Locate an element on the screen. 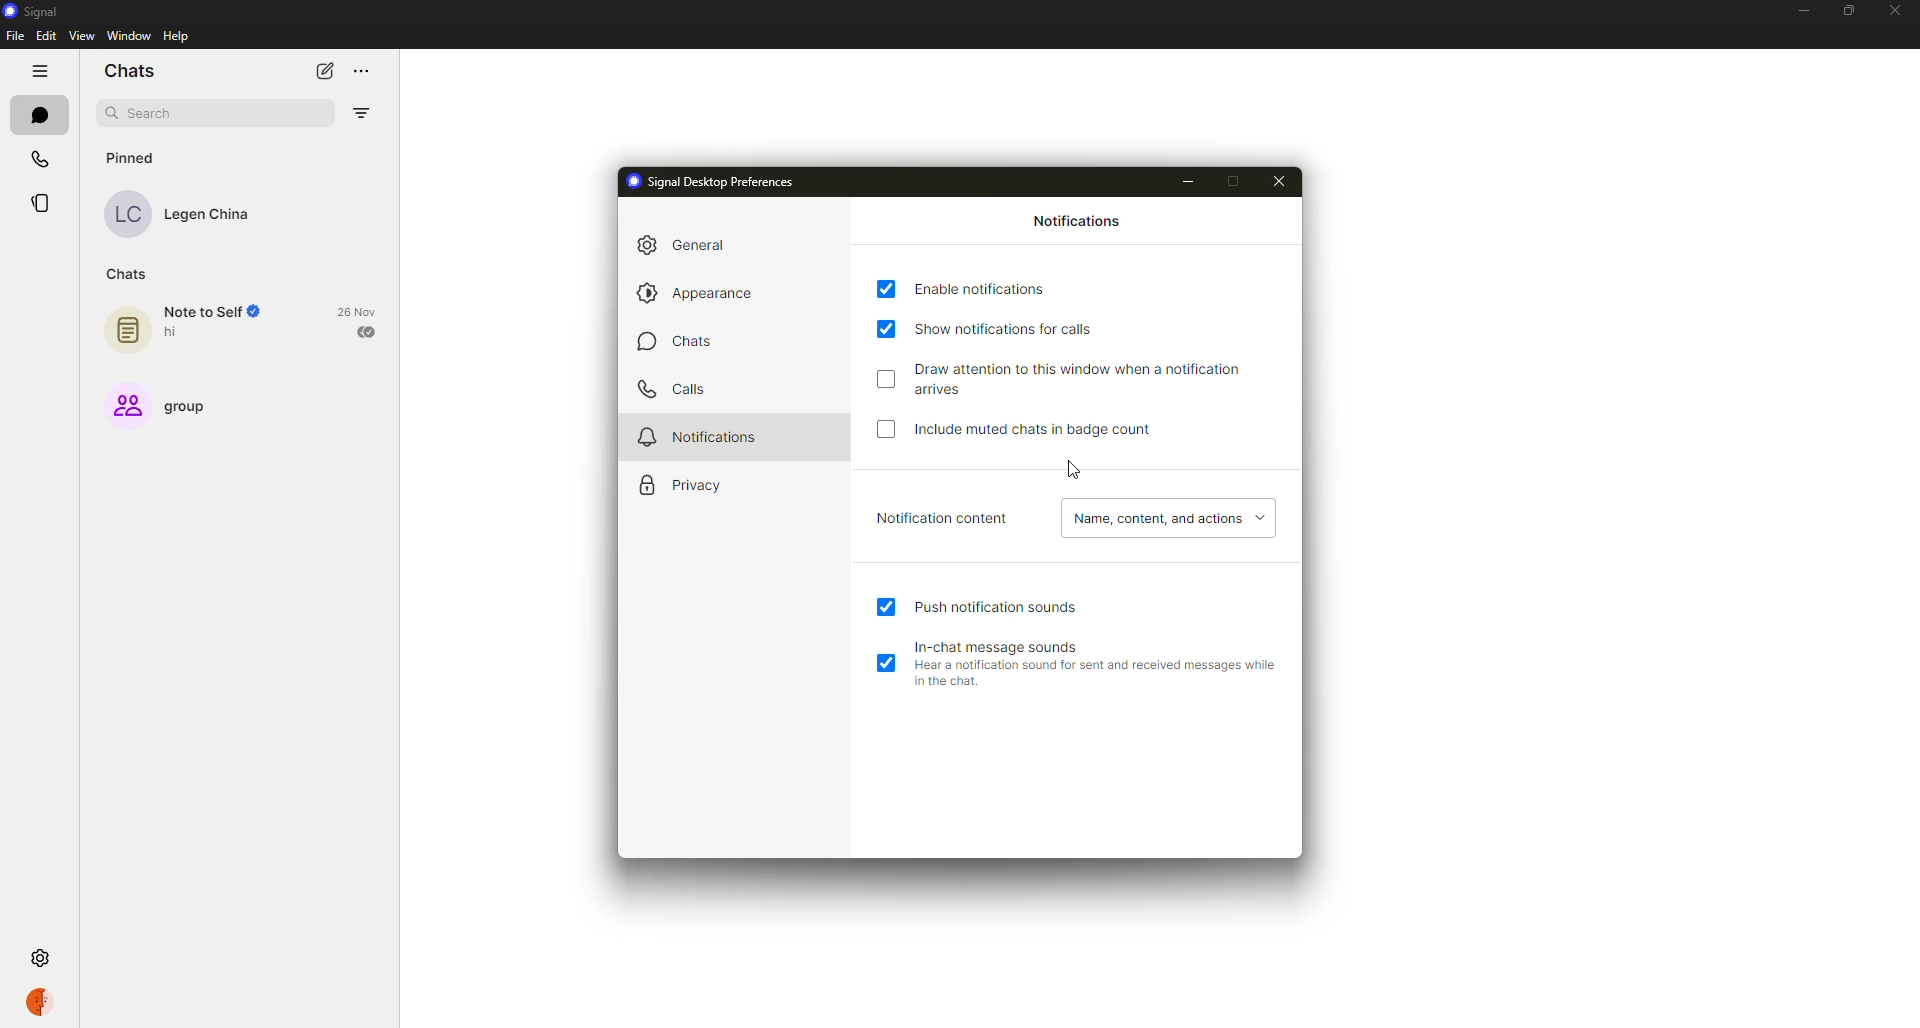 The image size is (1920, 1028). search is located at coordinates (156, 112).